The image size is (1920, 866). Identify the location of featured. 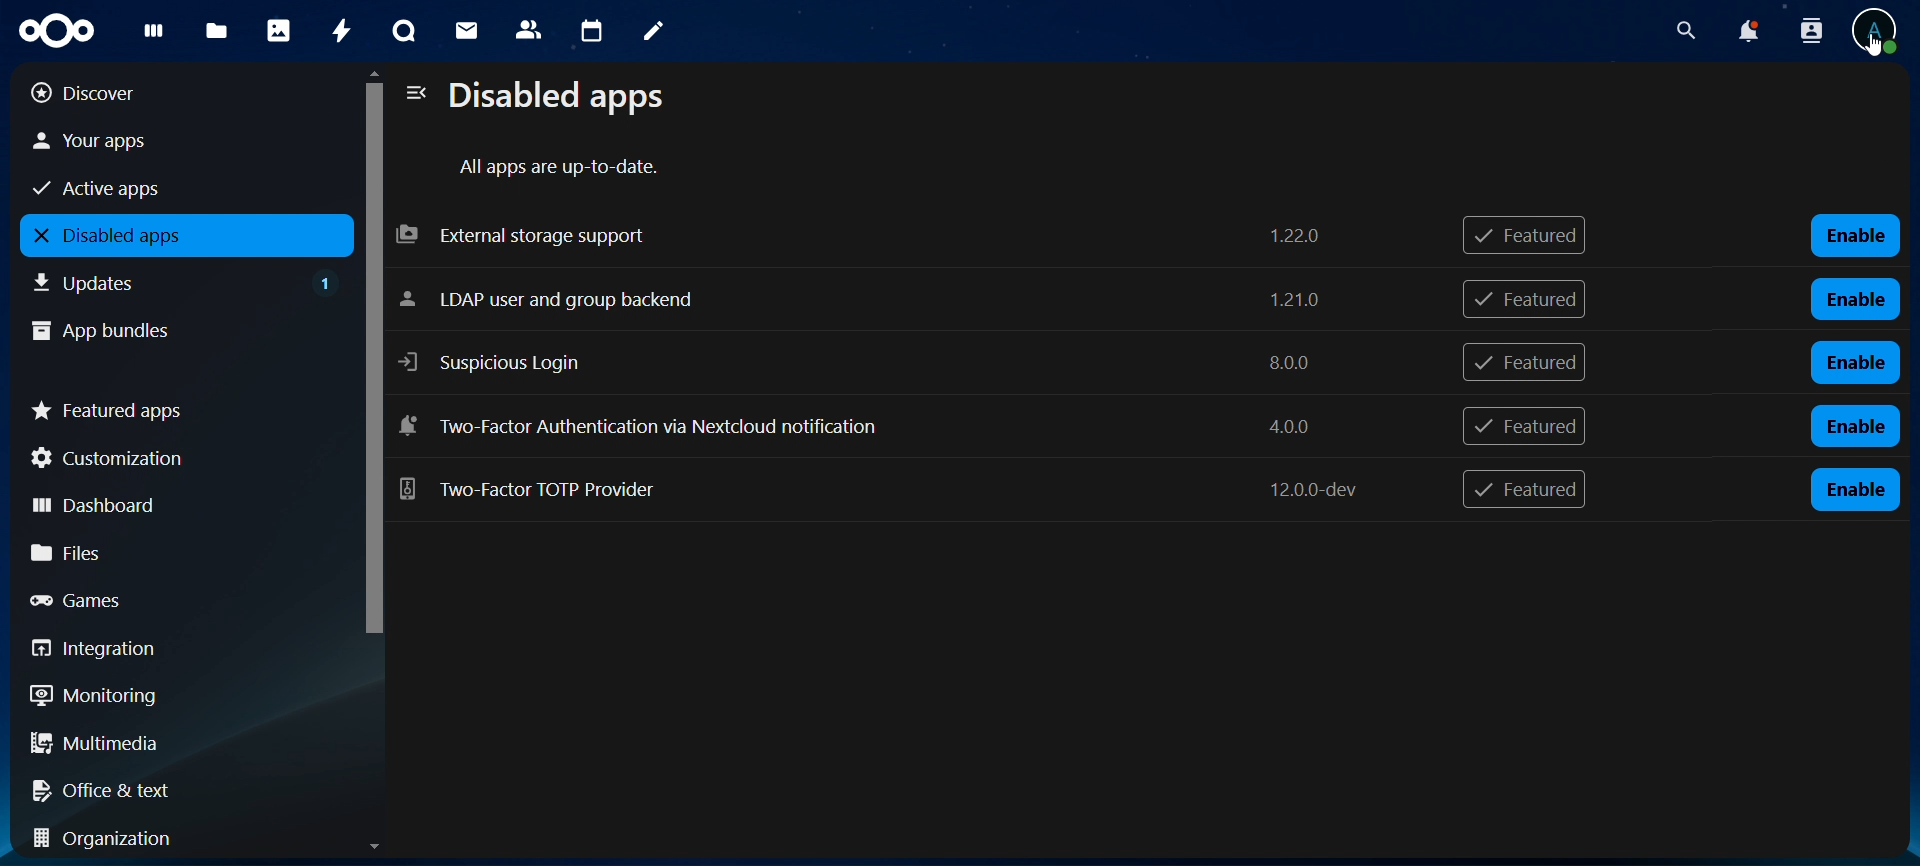
(1523, 426).